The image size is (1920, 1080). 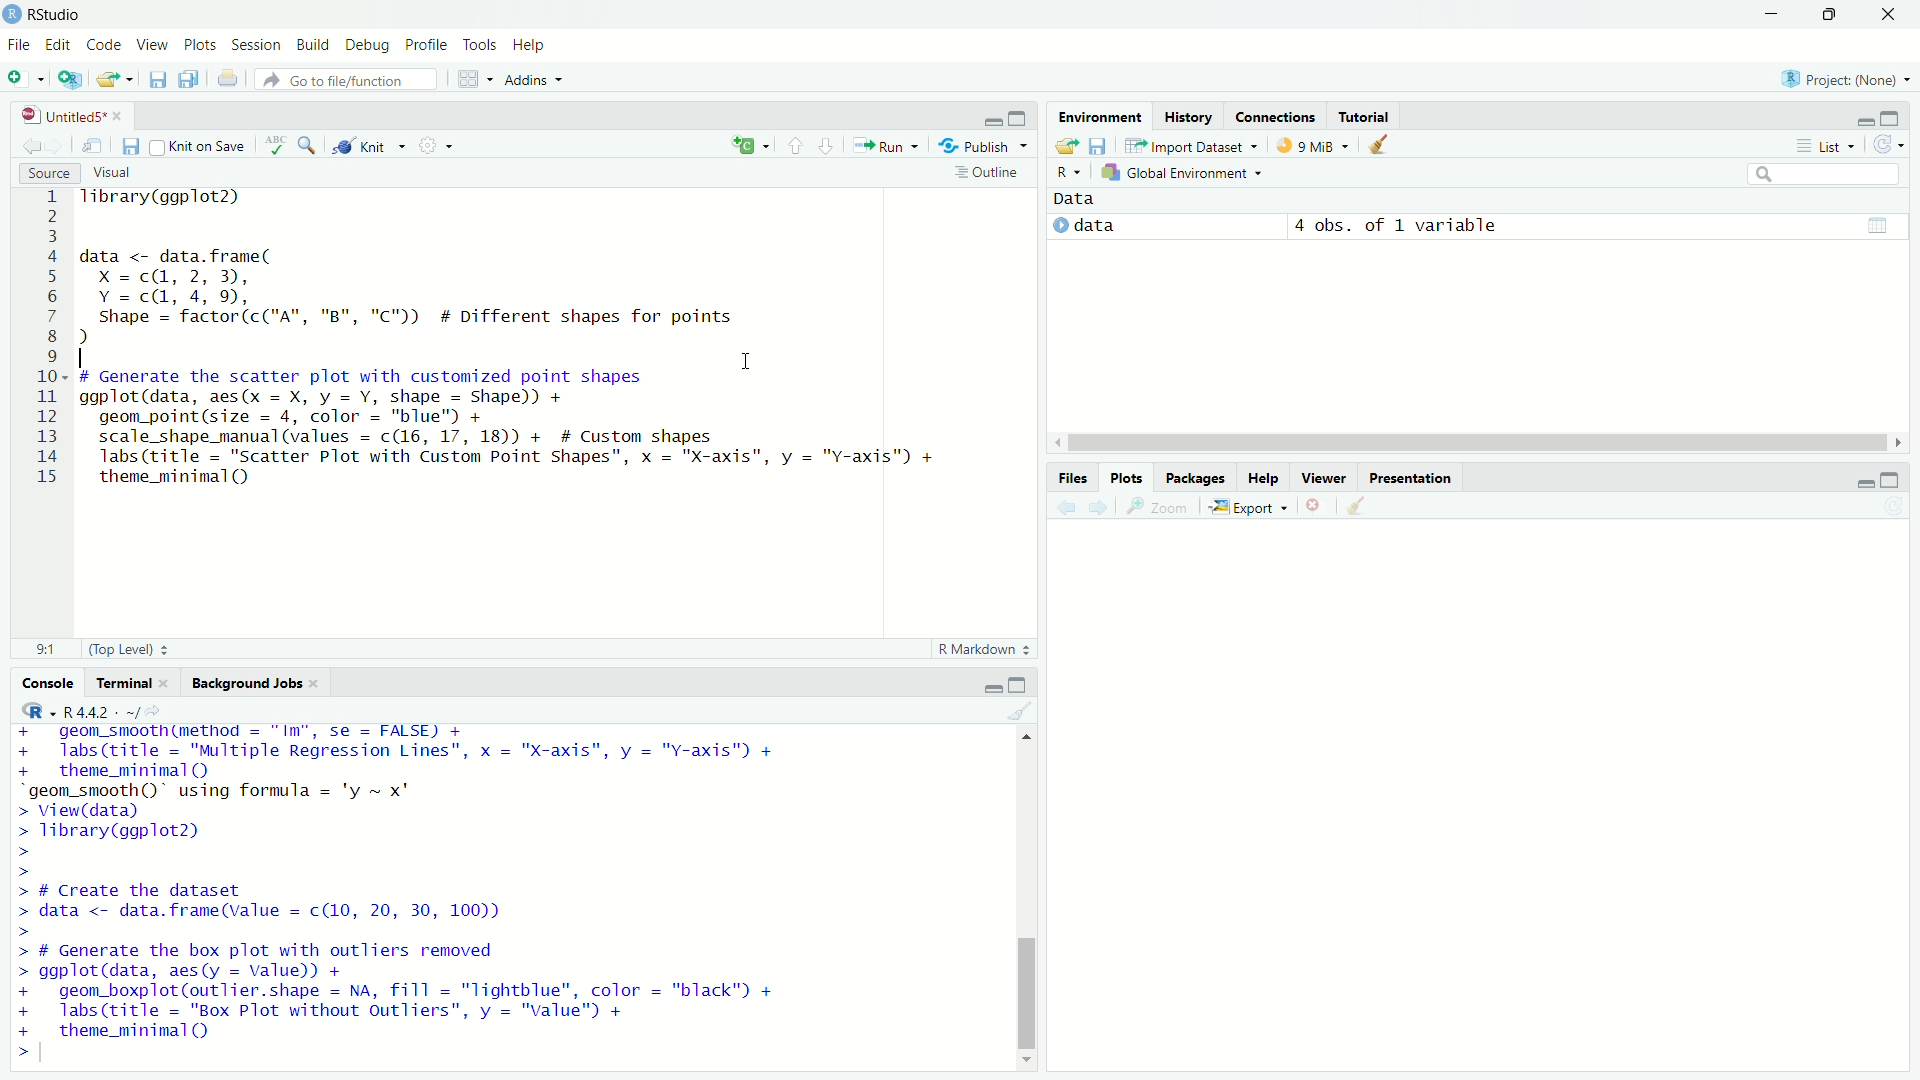 I want to click on 9 MiB, so click(x=1313, y=145).